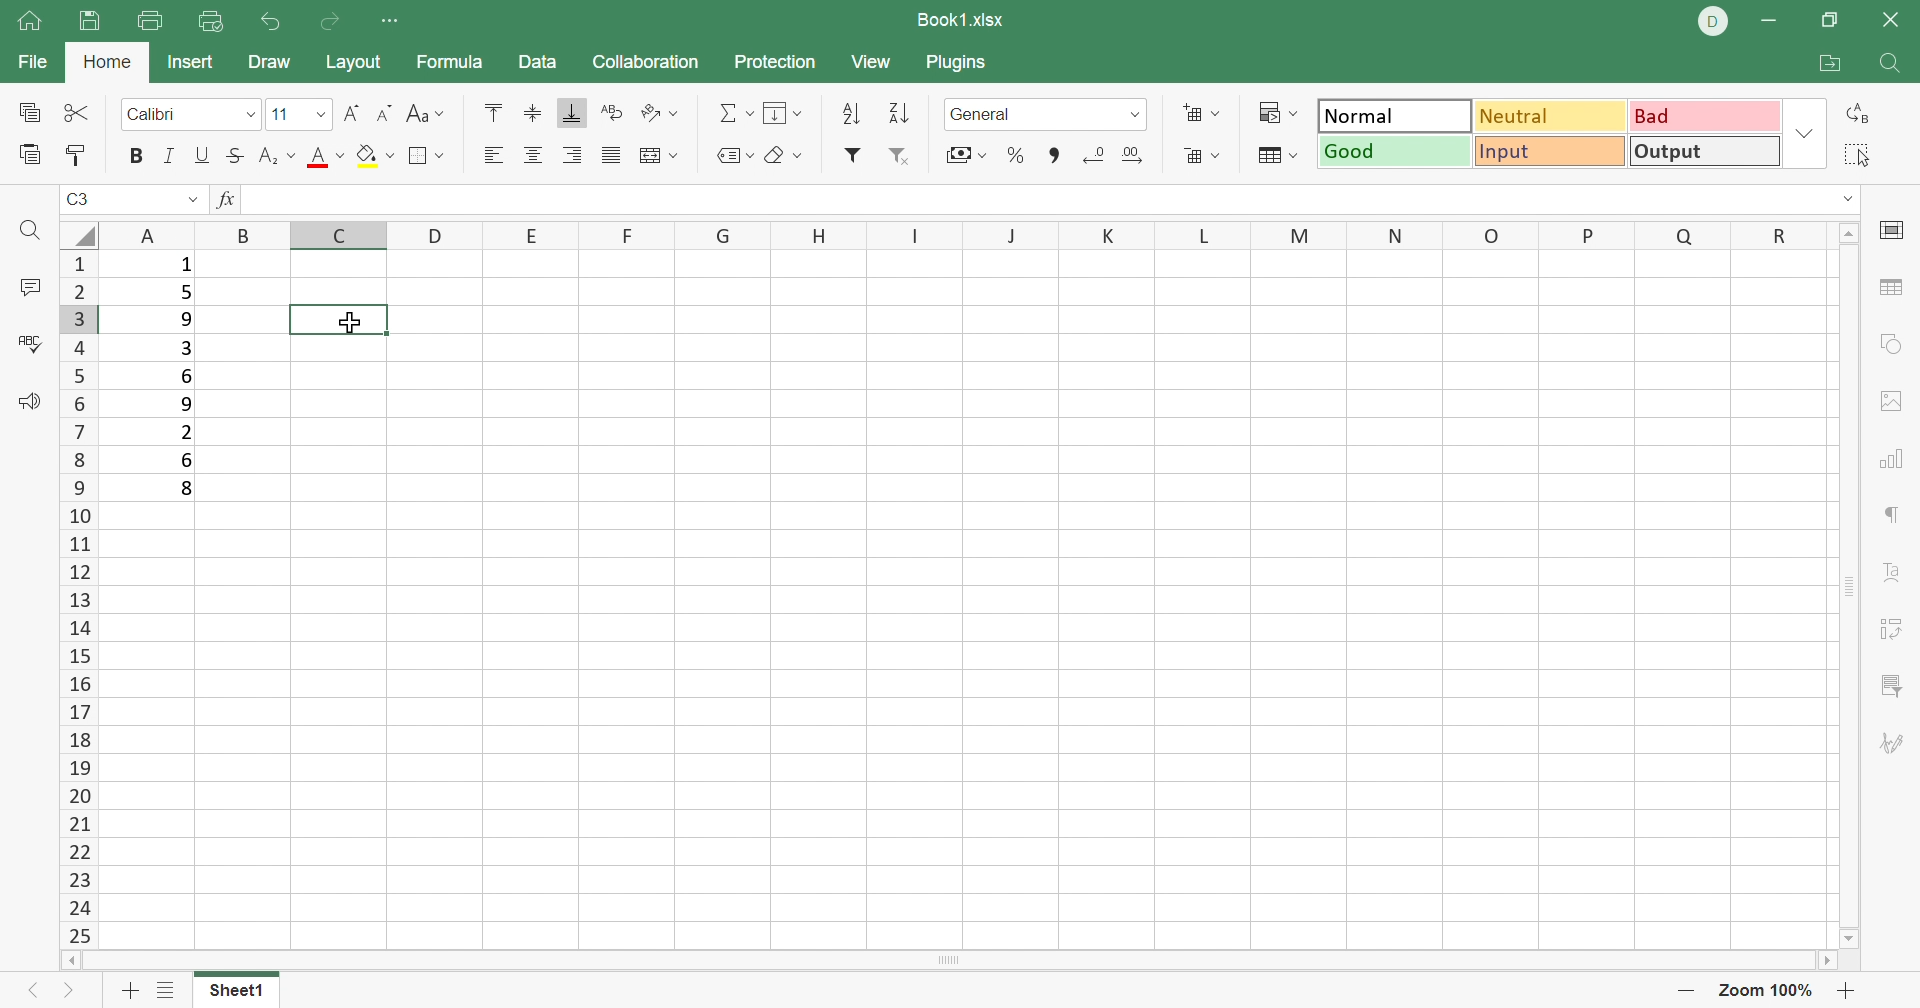  I want to click on Find, so click(37, 231).